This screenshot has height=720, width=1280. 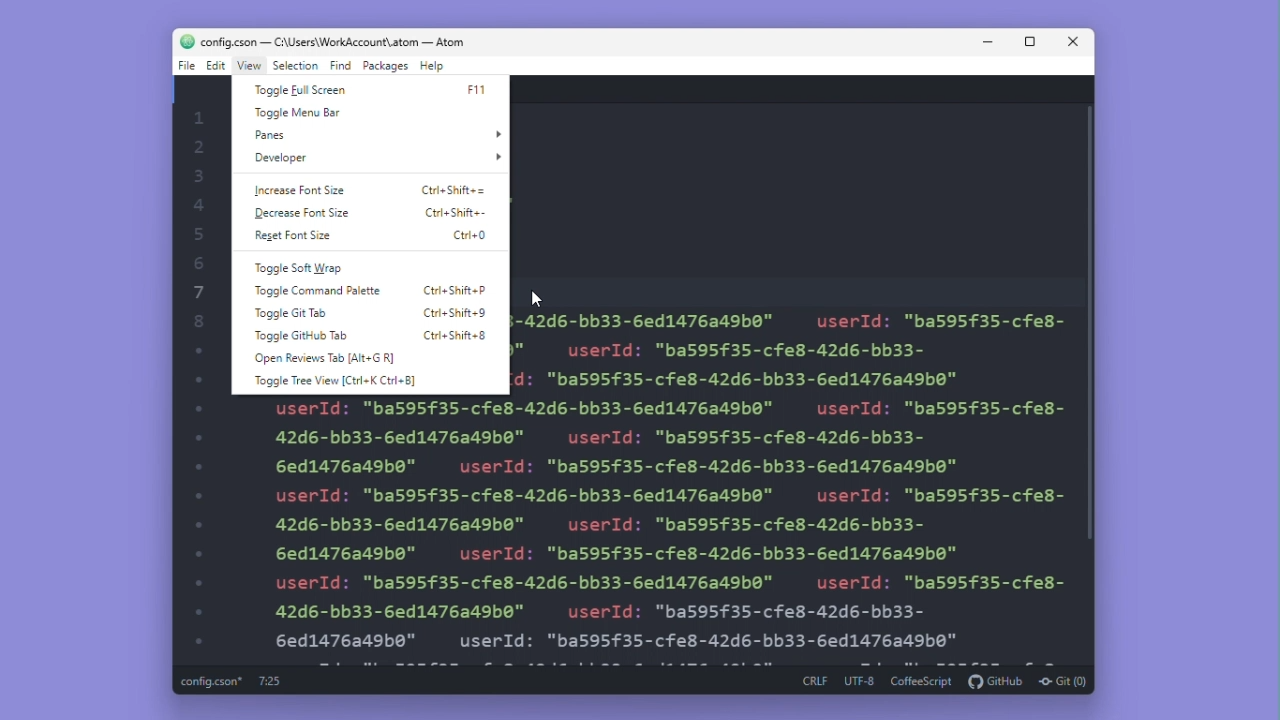 What do you see at coordinates (289, 313) in the screenshot?
I see `toggle git lab` at bounding box center [289, 313].